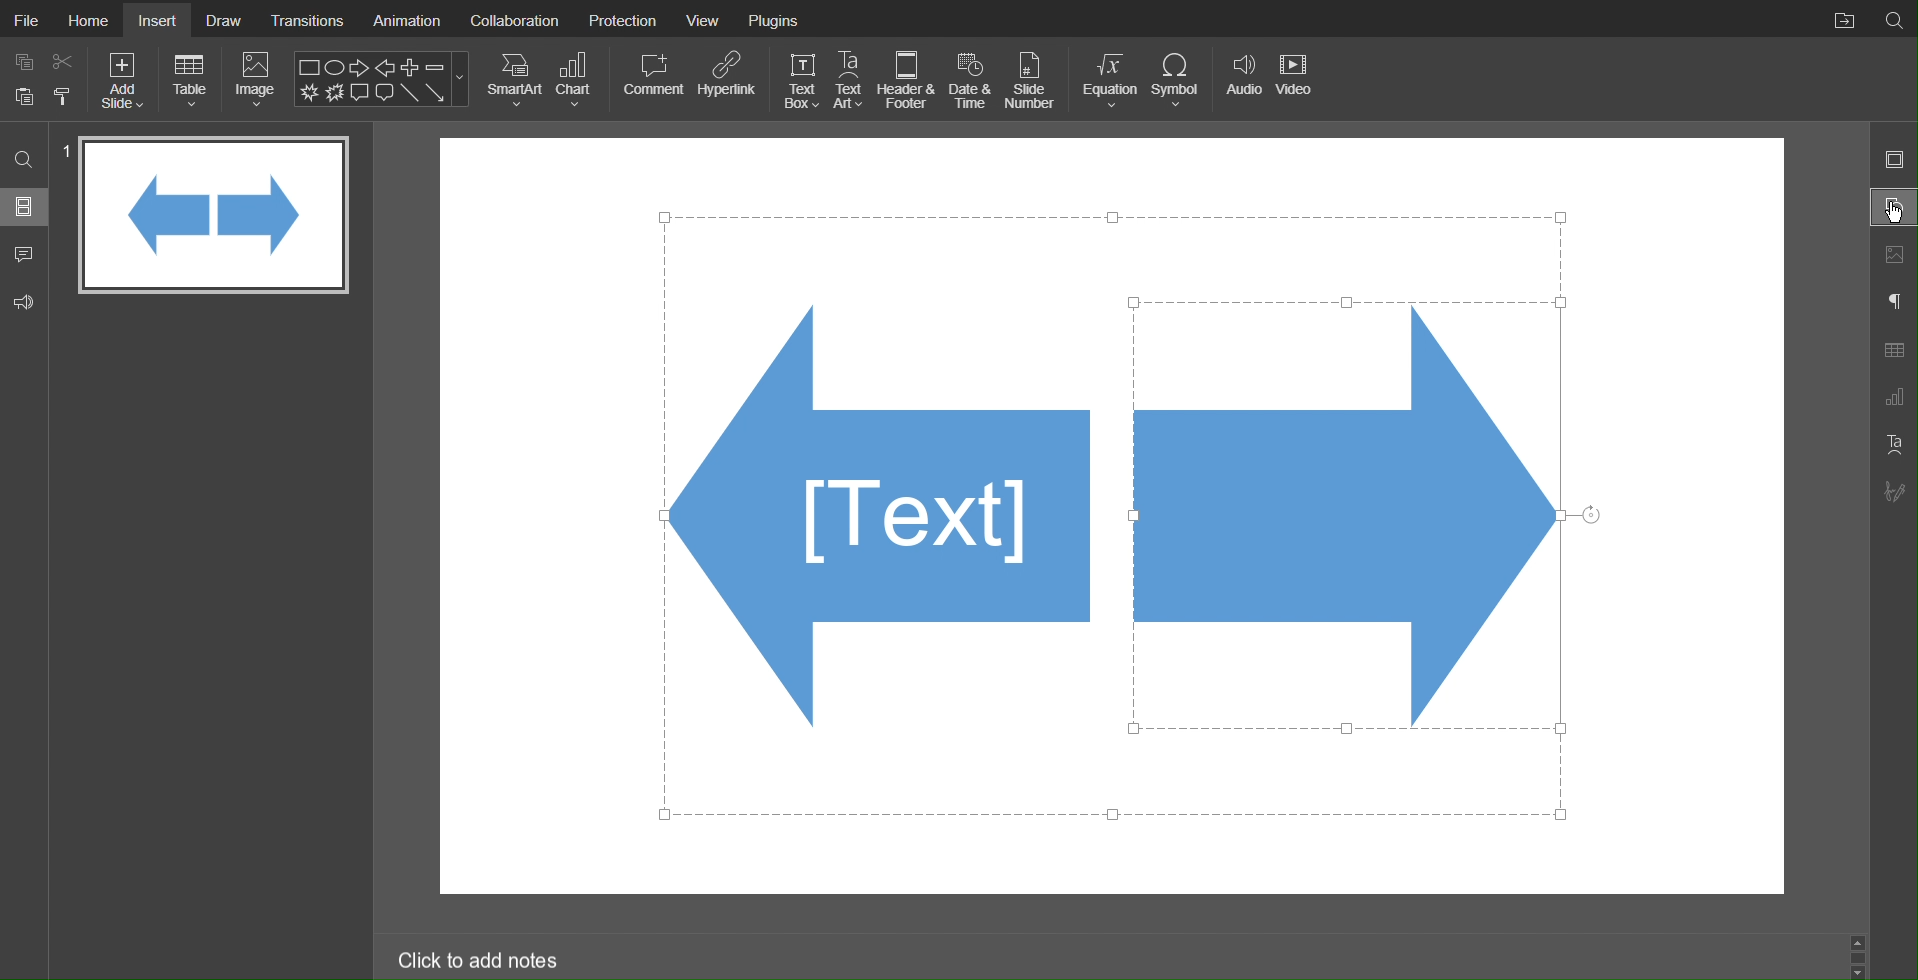 The image size is (1918, 980). Describe the element at coordinates (160, 20) in the screenshot. I see `Insert` at that location.